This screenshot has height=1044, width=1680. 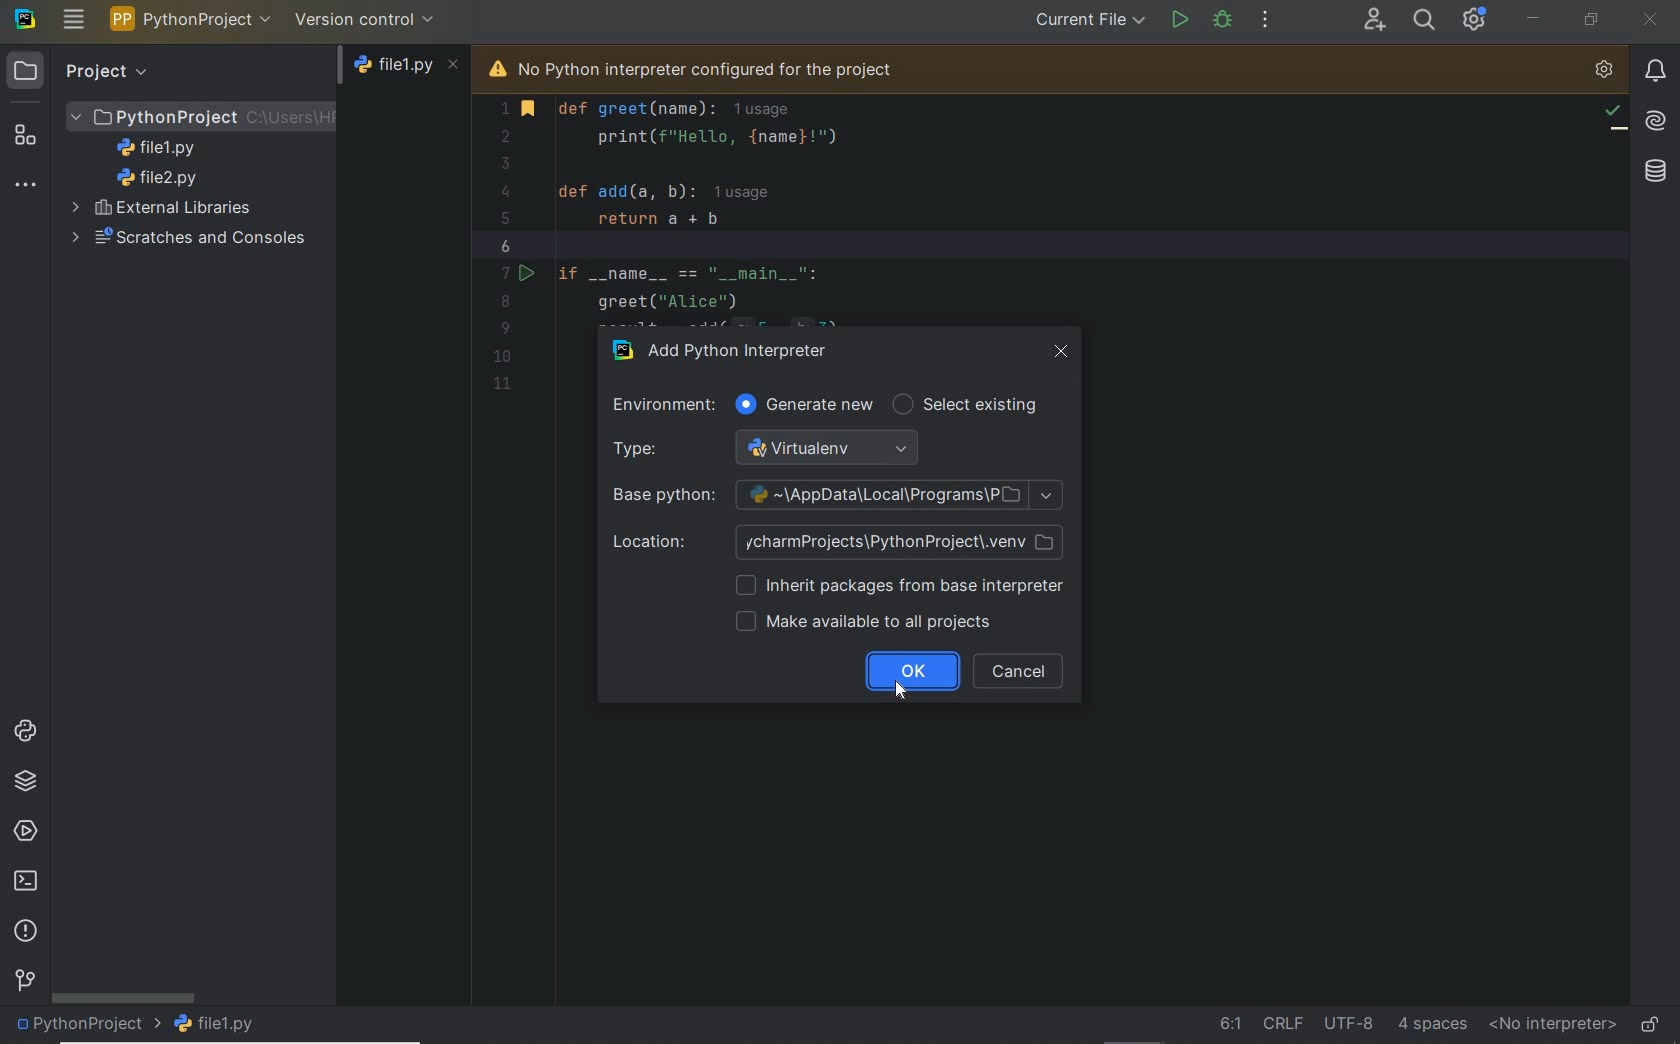 What do you see at coordinates (28, 932) in the screenshot?
I see `problems` at bounding box center [28, 932].